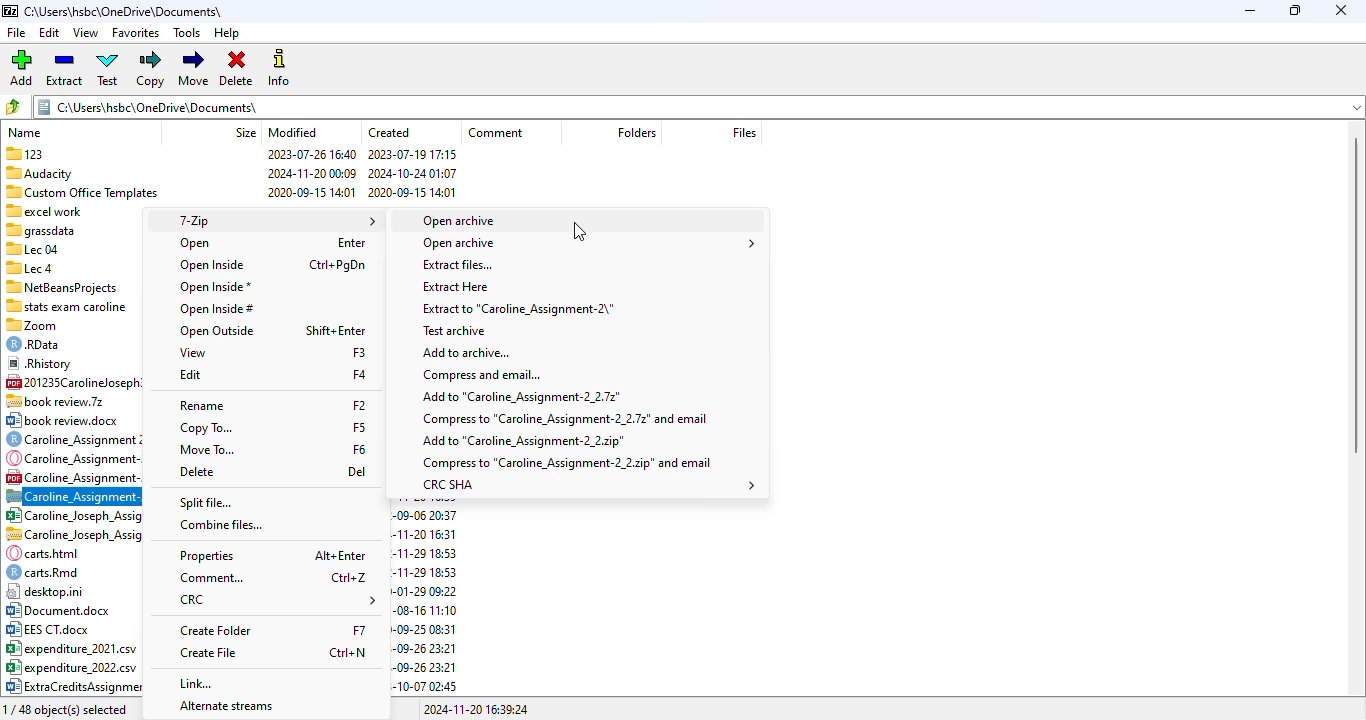  I want to click on view, so click(86, 33).